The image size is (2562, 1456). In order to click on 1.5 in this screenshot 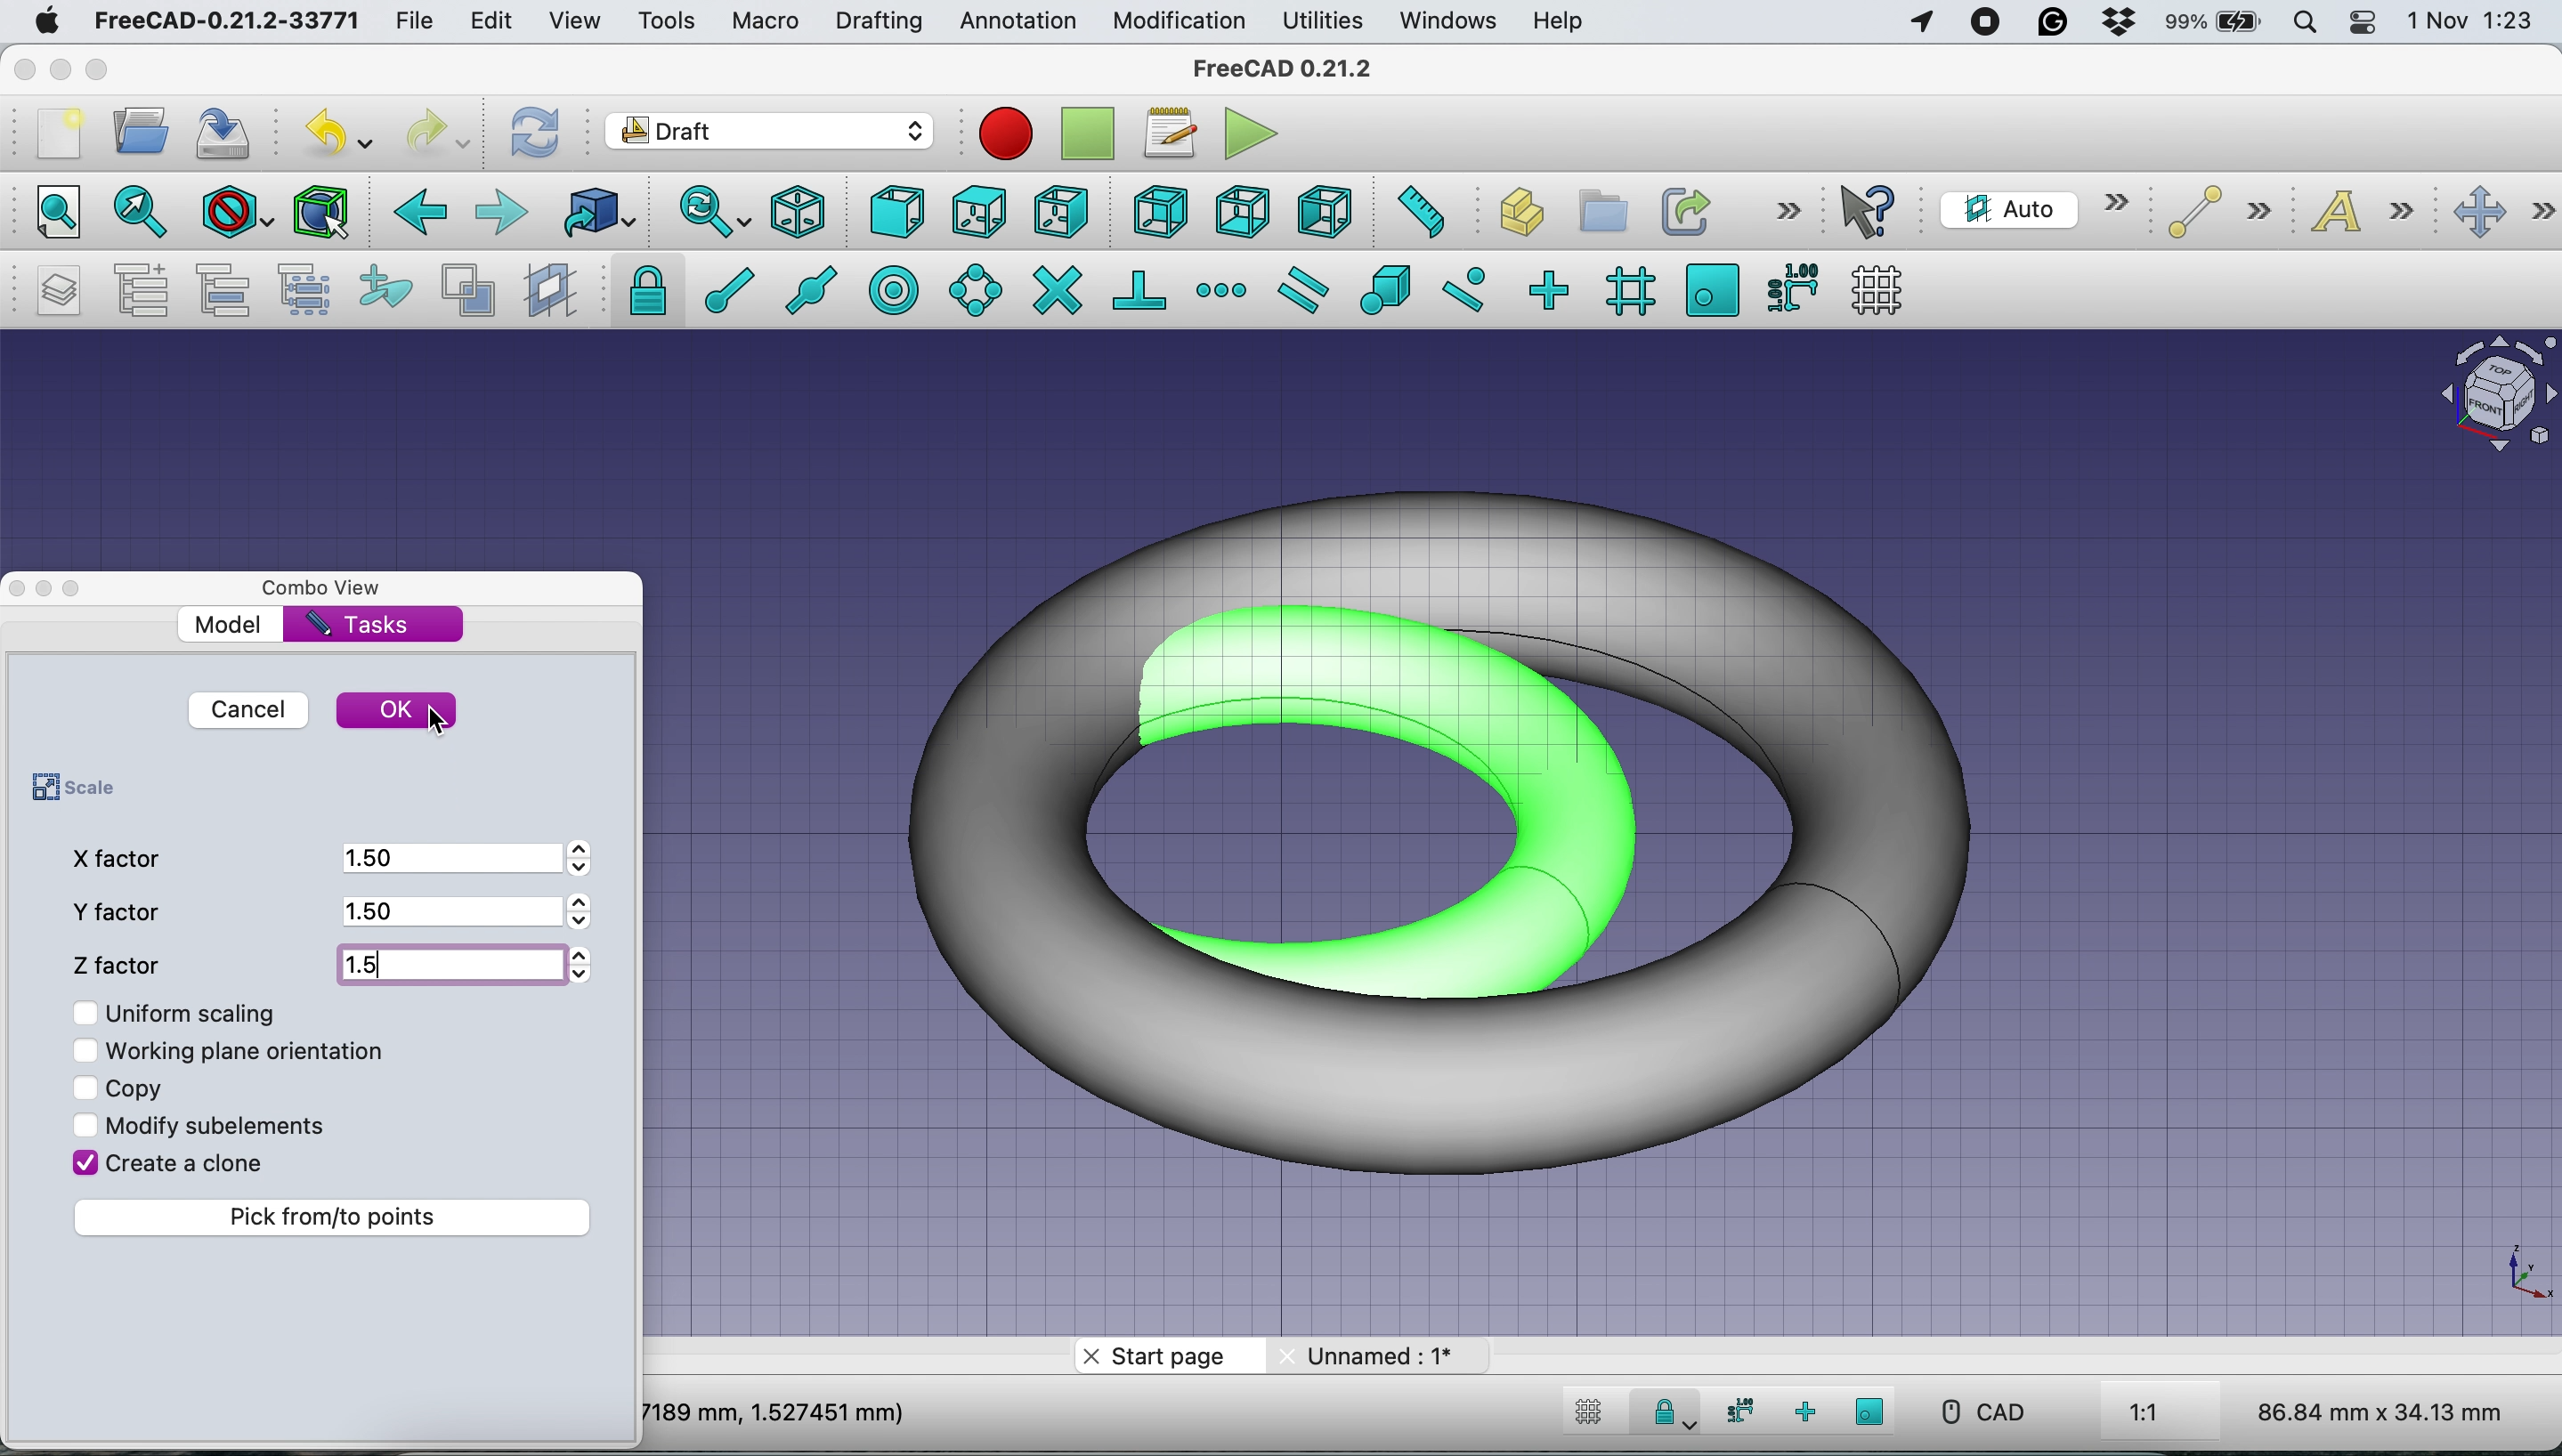, I will do `click(451, 959)`.